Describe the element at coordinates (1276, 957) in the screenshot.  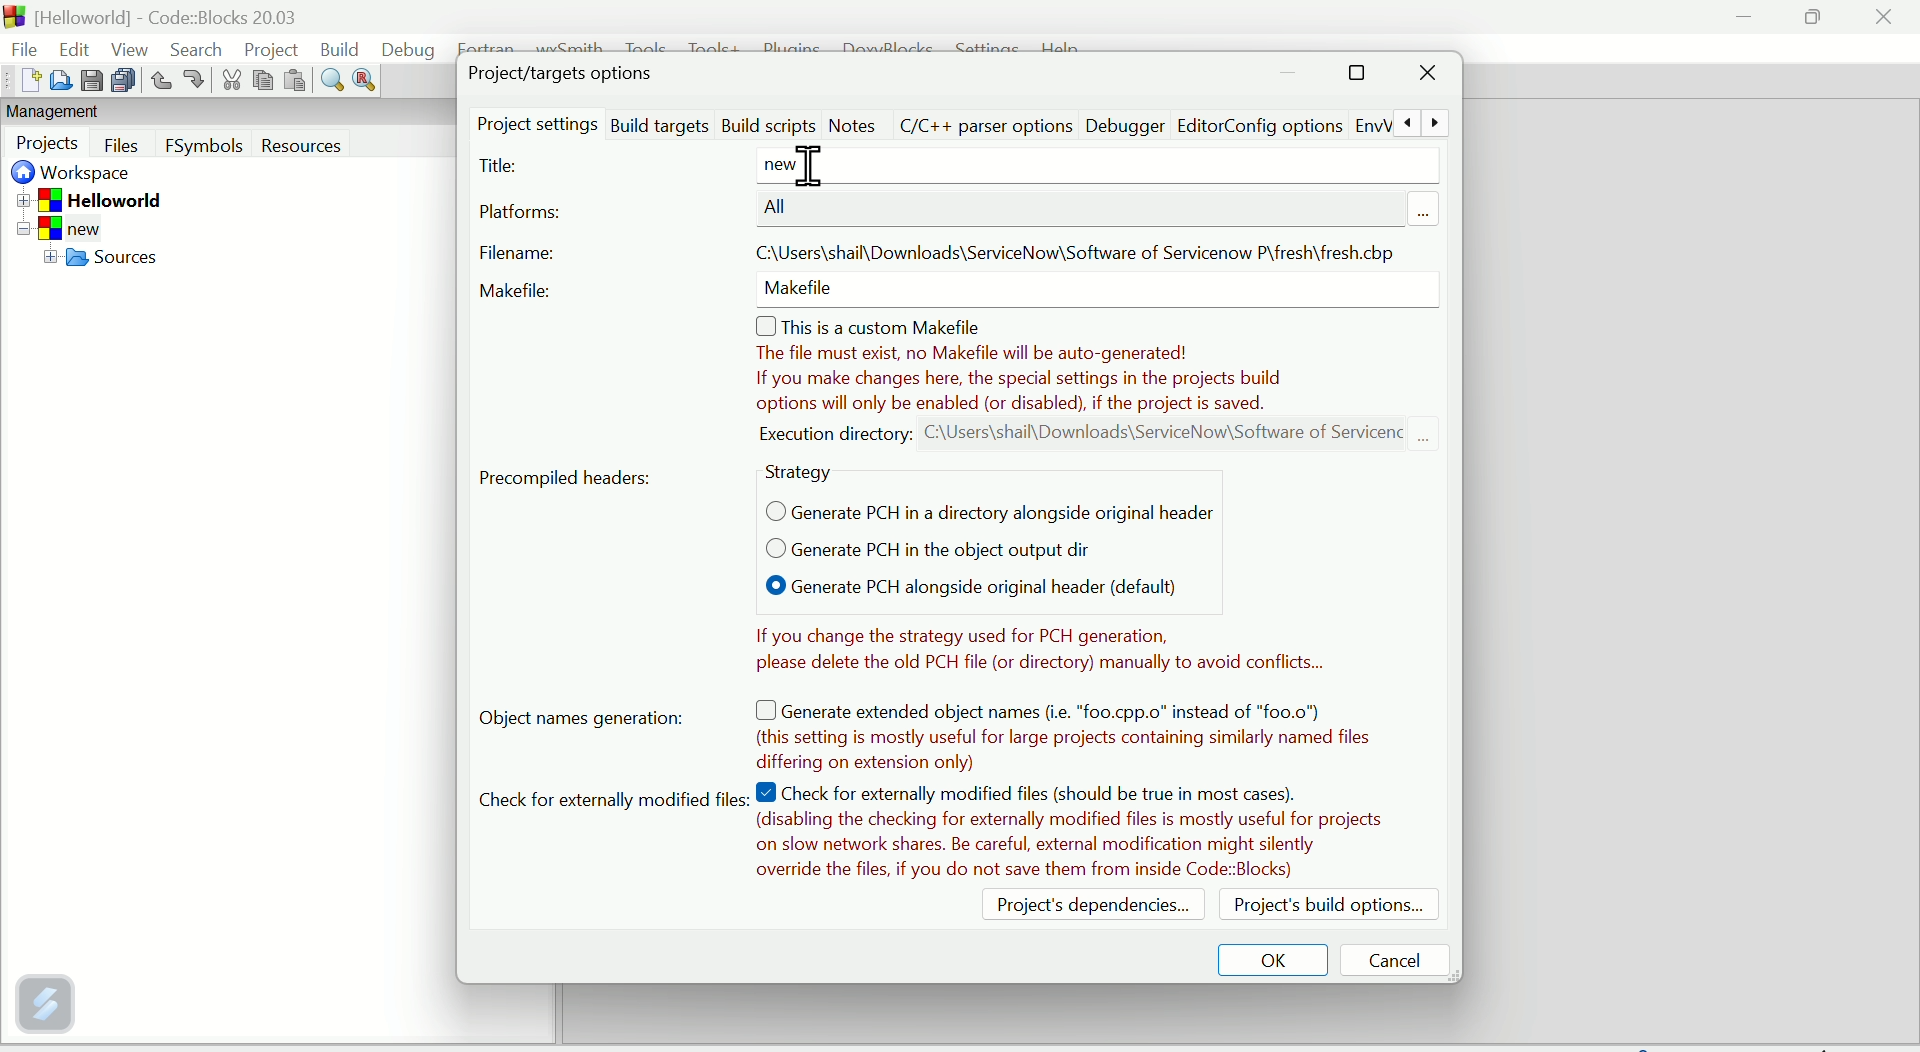
I see `OK` at that location.